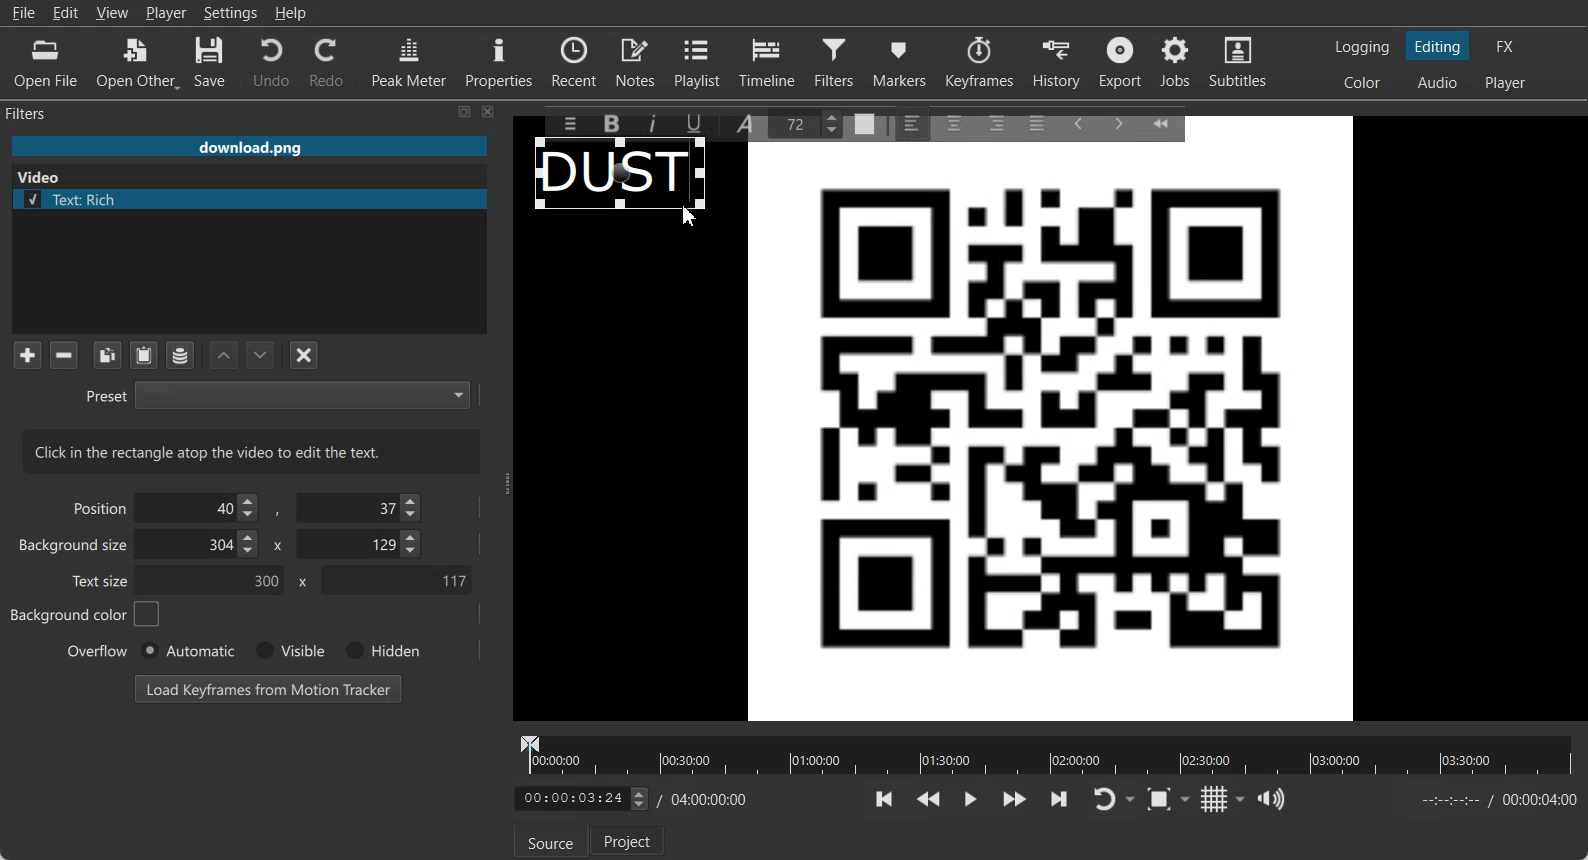 The image size is (1588, 860). I want to click on Project, so click(629, 840).